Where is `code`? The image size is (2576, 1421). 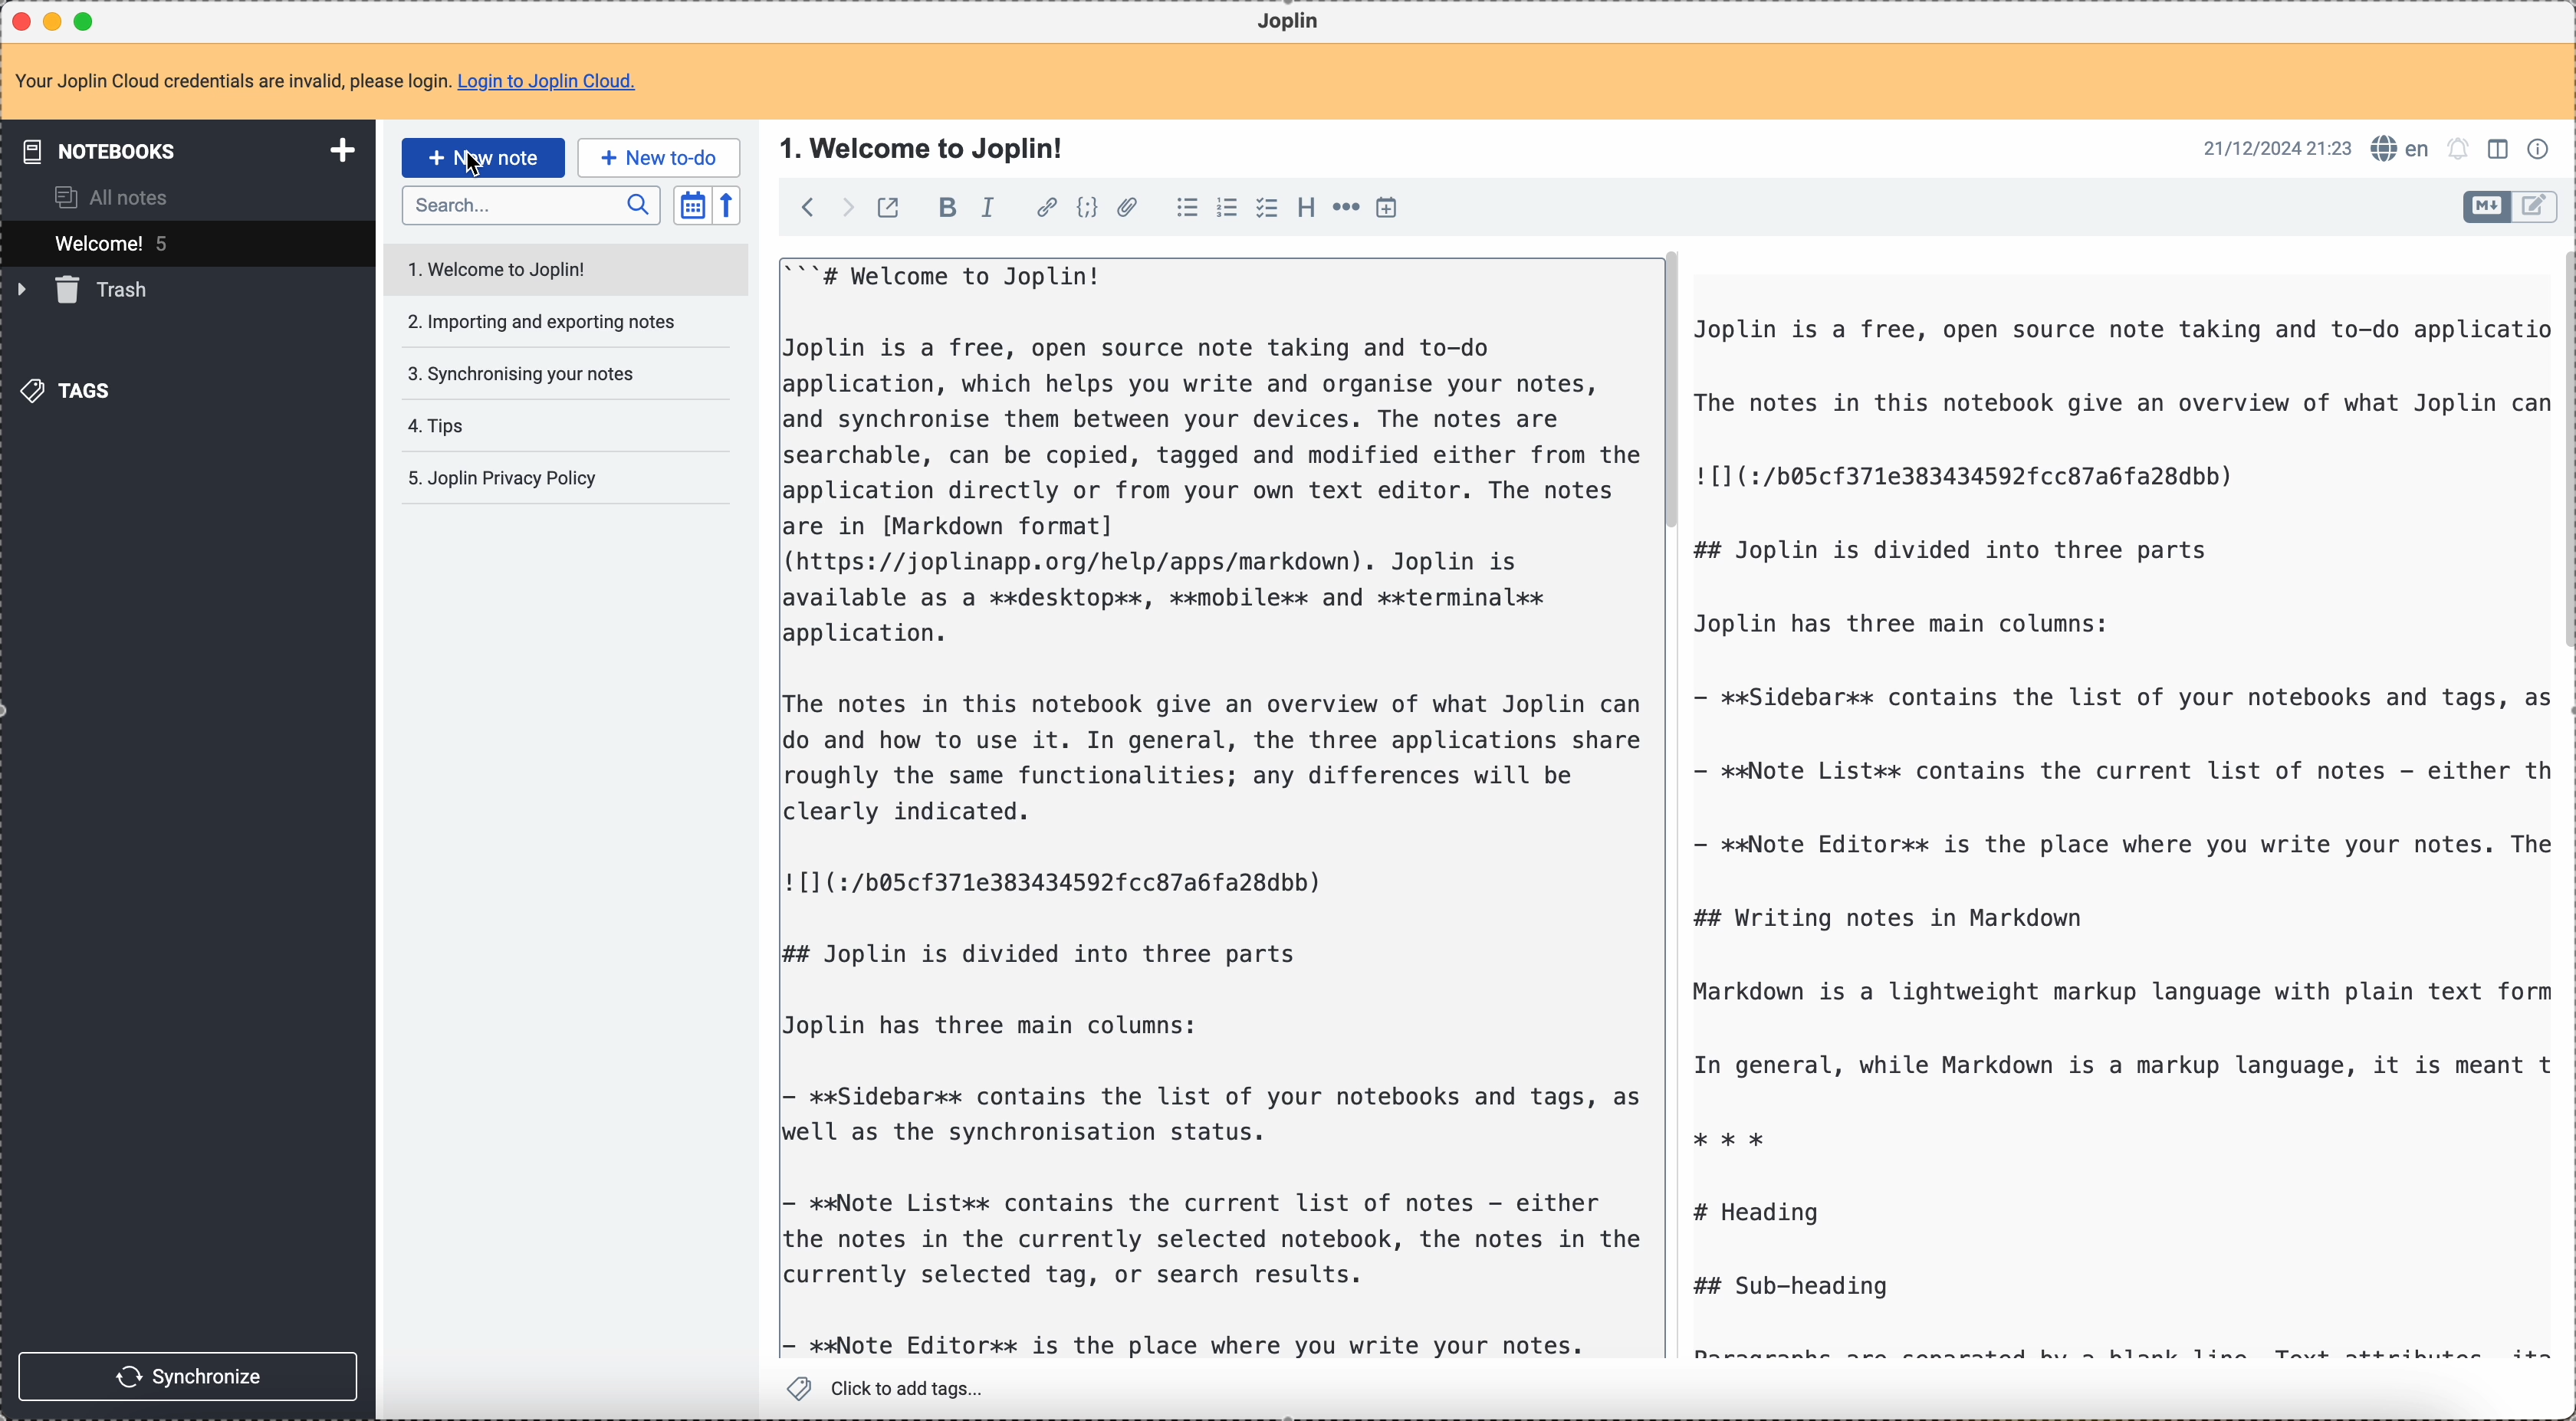
code is located at coordinates (1087, 209).